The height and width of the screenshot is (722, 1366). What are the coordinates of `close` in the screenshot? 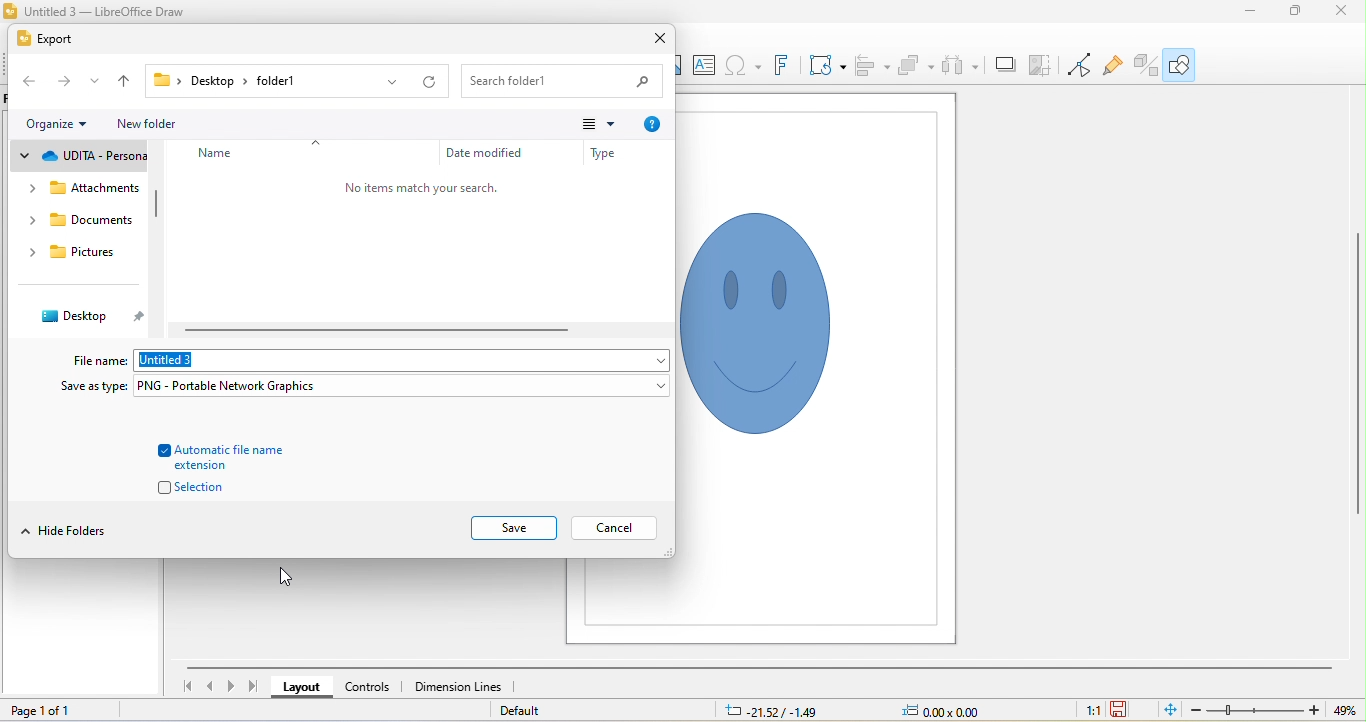 It's located at (659, 39).